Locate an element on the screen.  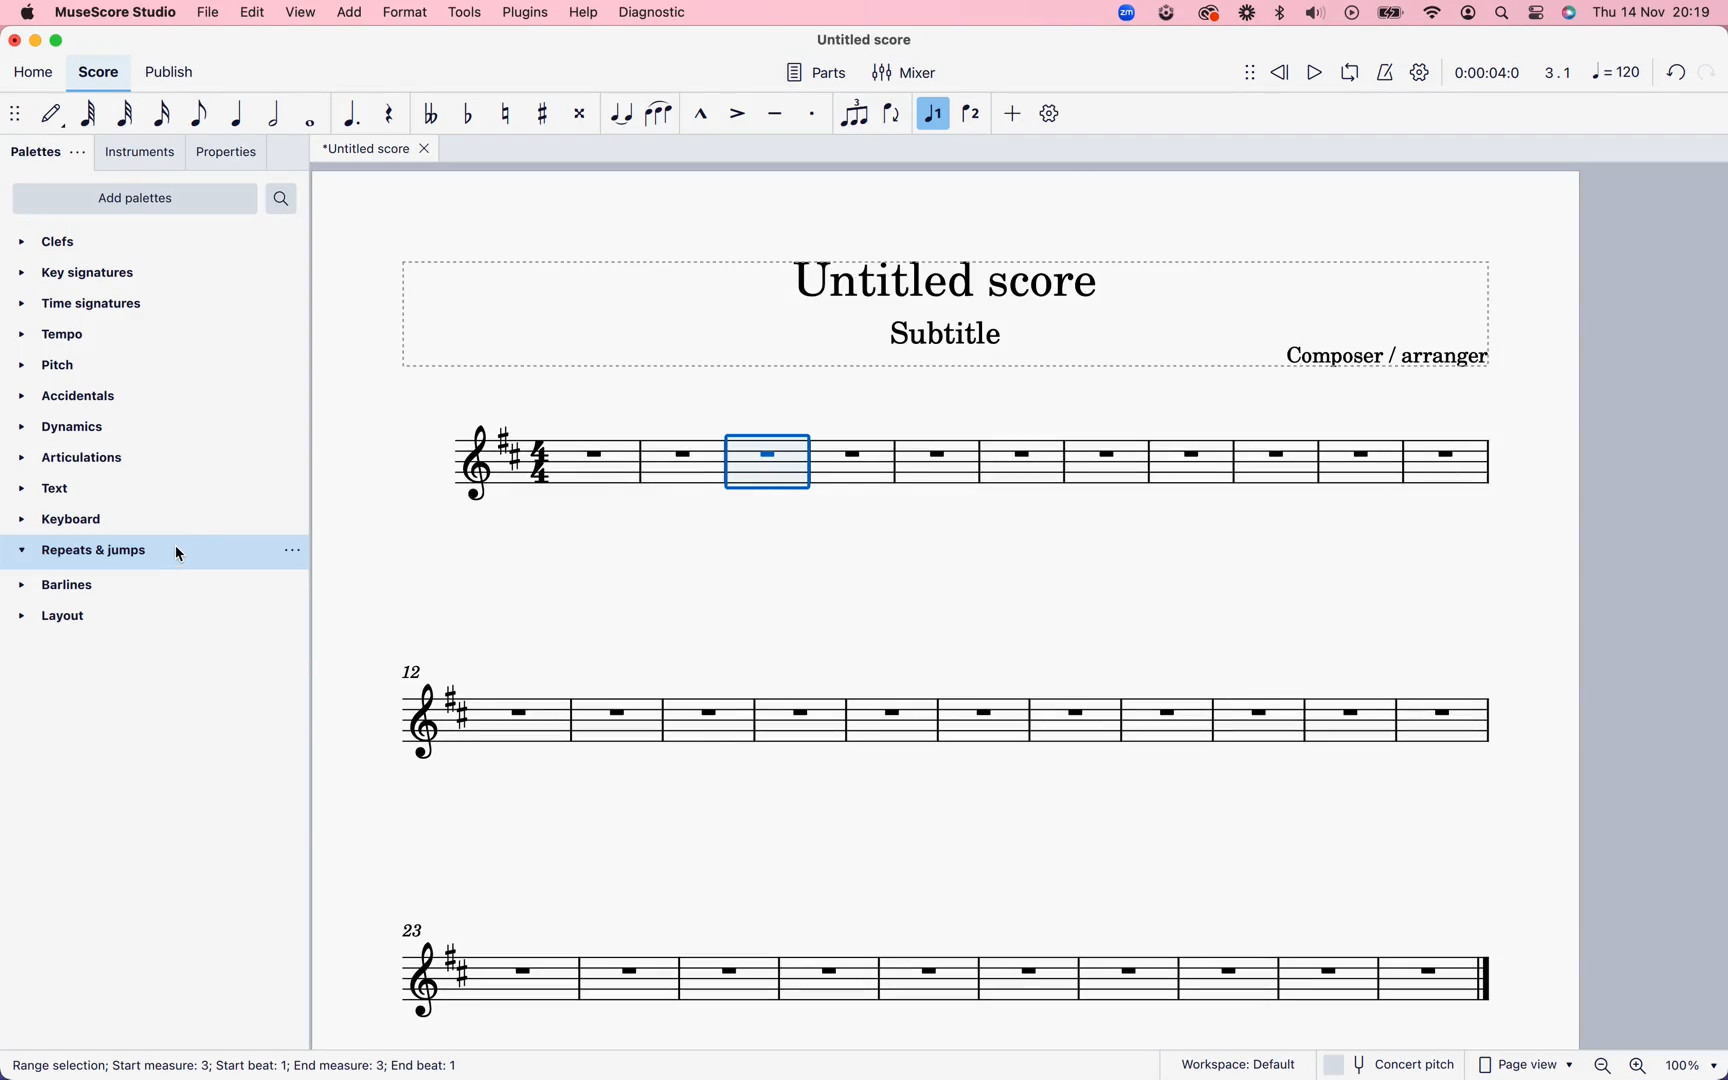
layout is located at coordinates (130, 609).